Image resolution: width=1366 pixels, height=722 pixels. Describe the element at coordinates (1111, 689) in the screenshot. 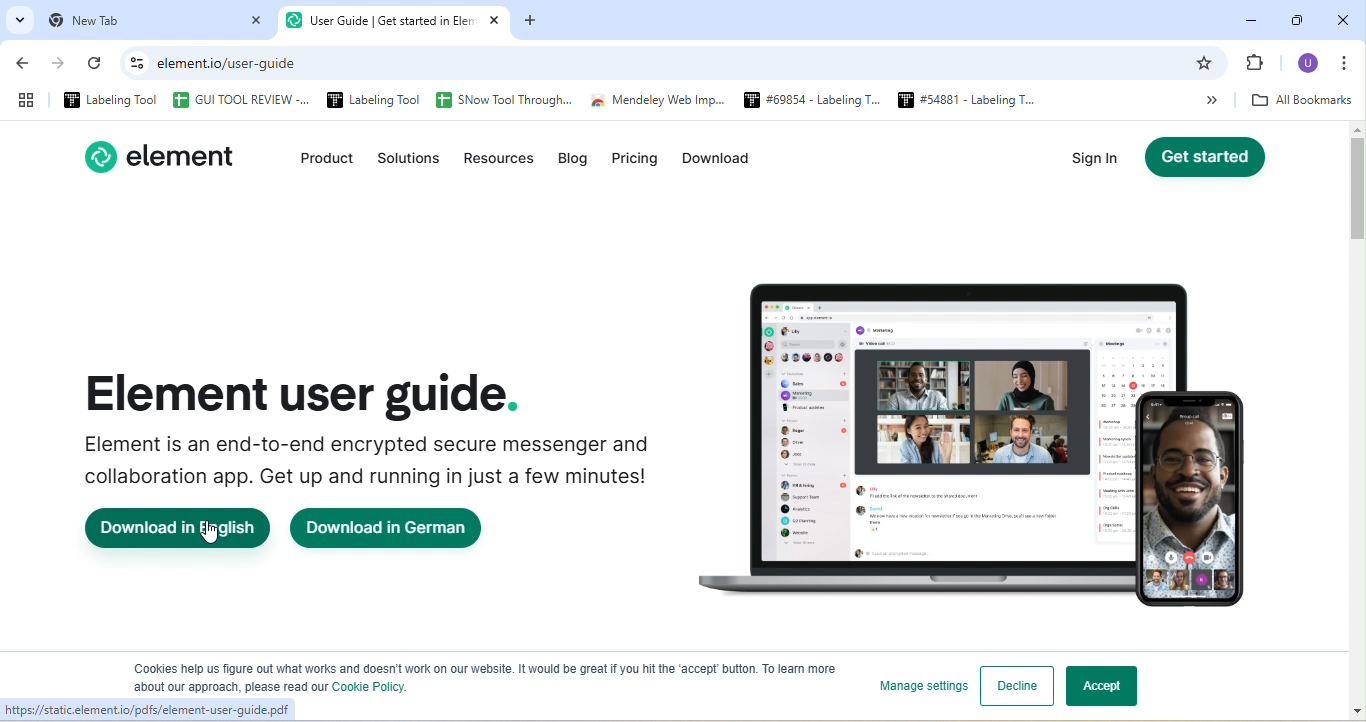

I see `accept` at that location.